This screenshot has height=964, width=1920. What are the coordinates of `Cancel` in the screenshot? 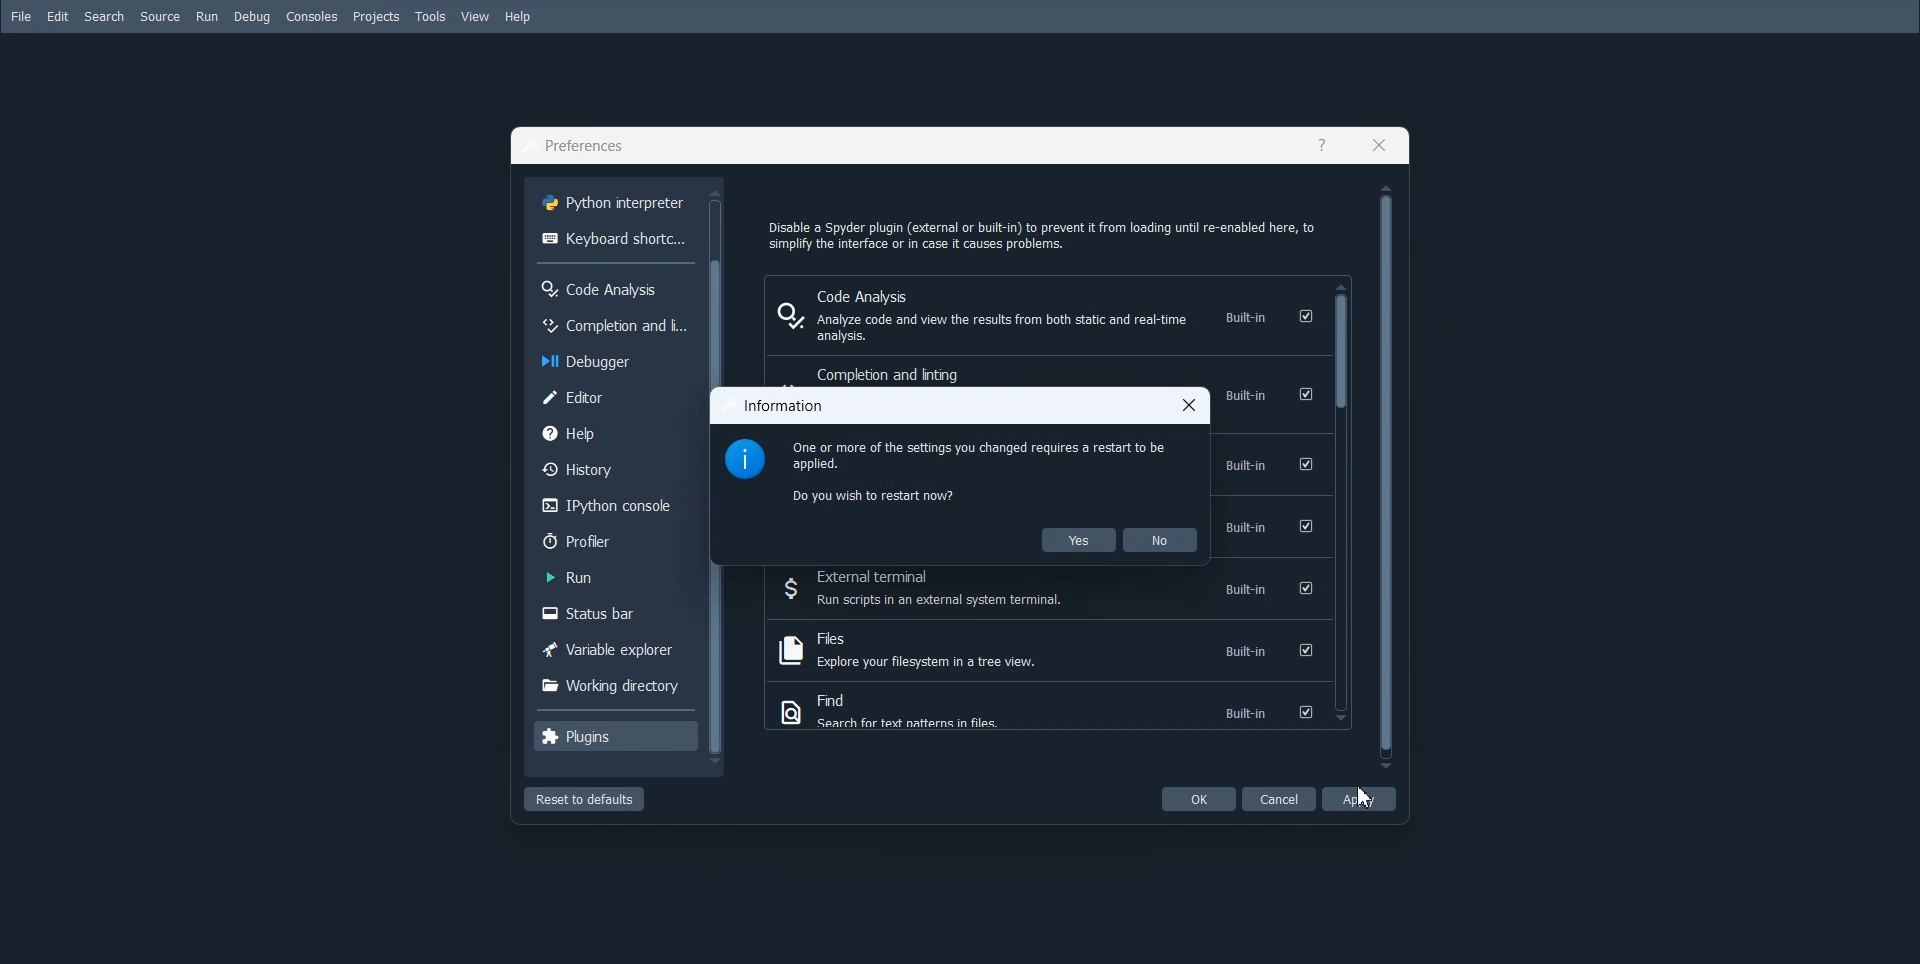 It's located at (1280, 798).